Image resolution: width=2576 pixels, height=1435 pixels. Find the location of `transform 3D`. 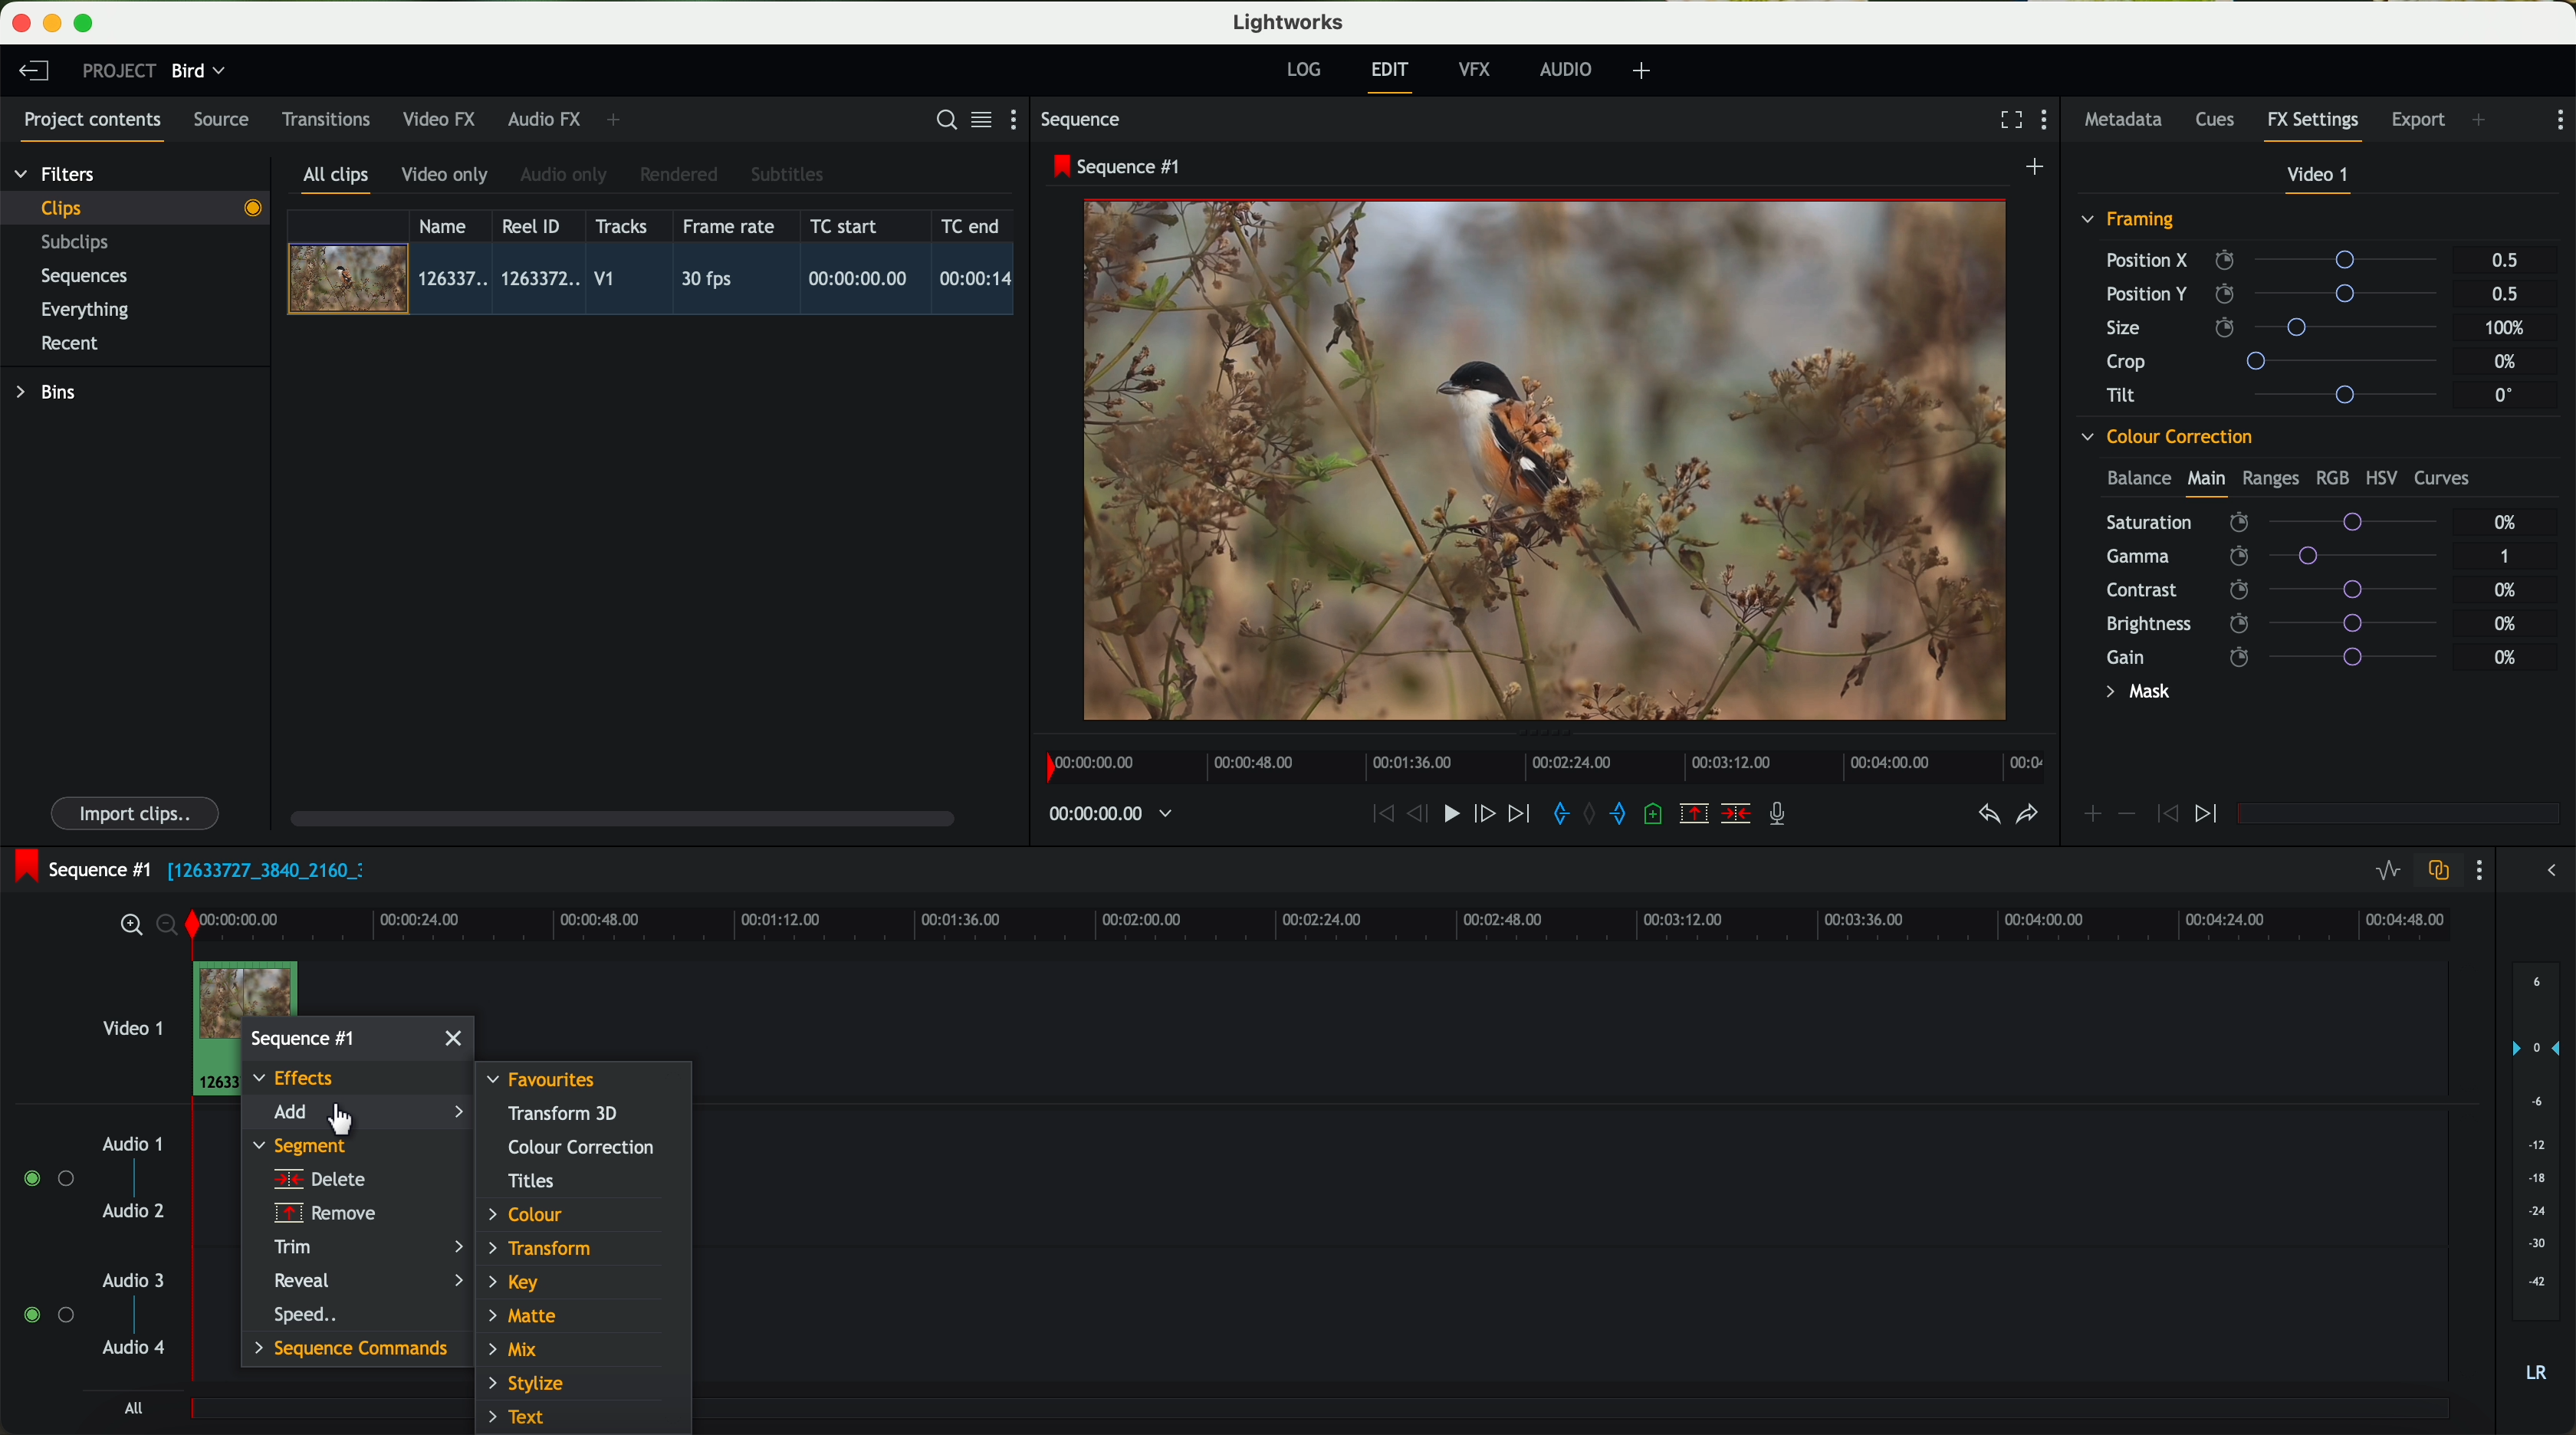

transform 3D is located at coordinates (562, 1113).